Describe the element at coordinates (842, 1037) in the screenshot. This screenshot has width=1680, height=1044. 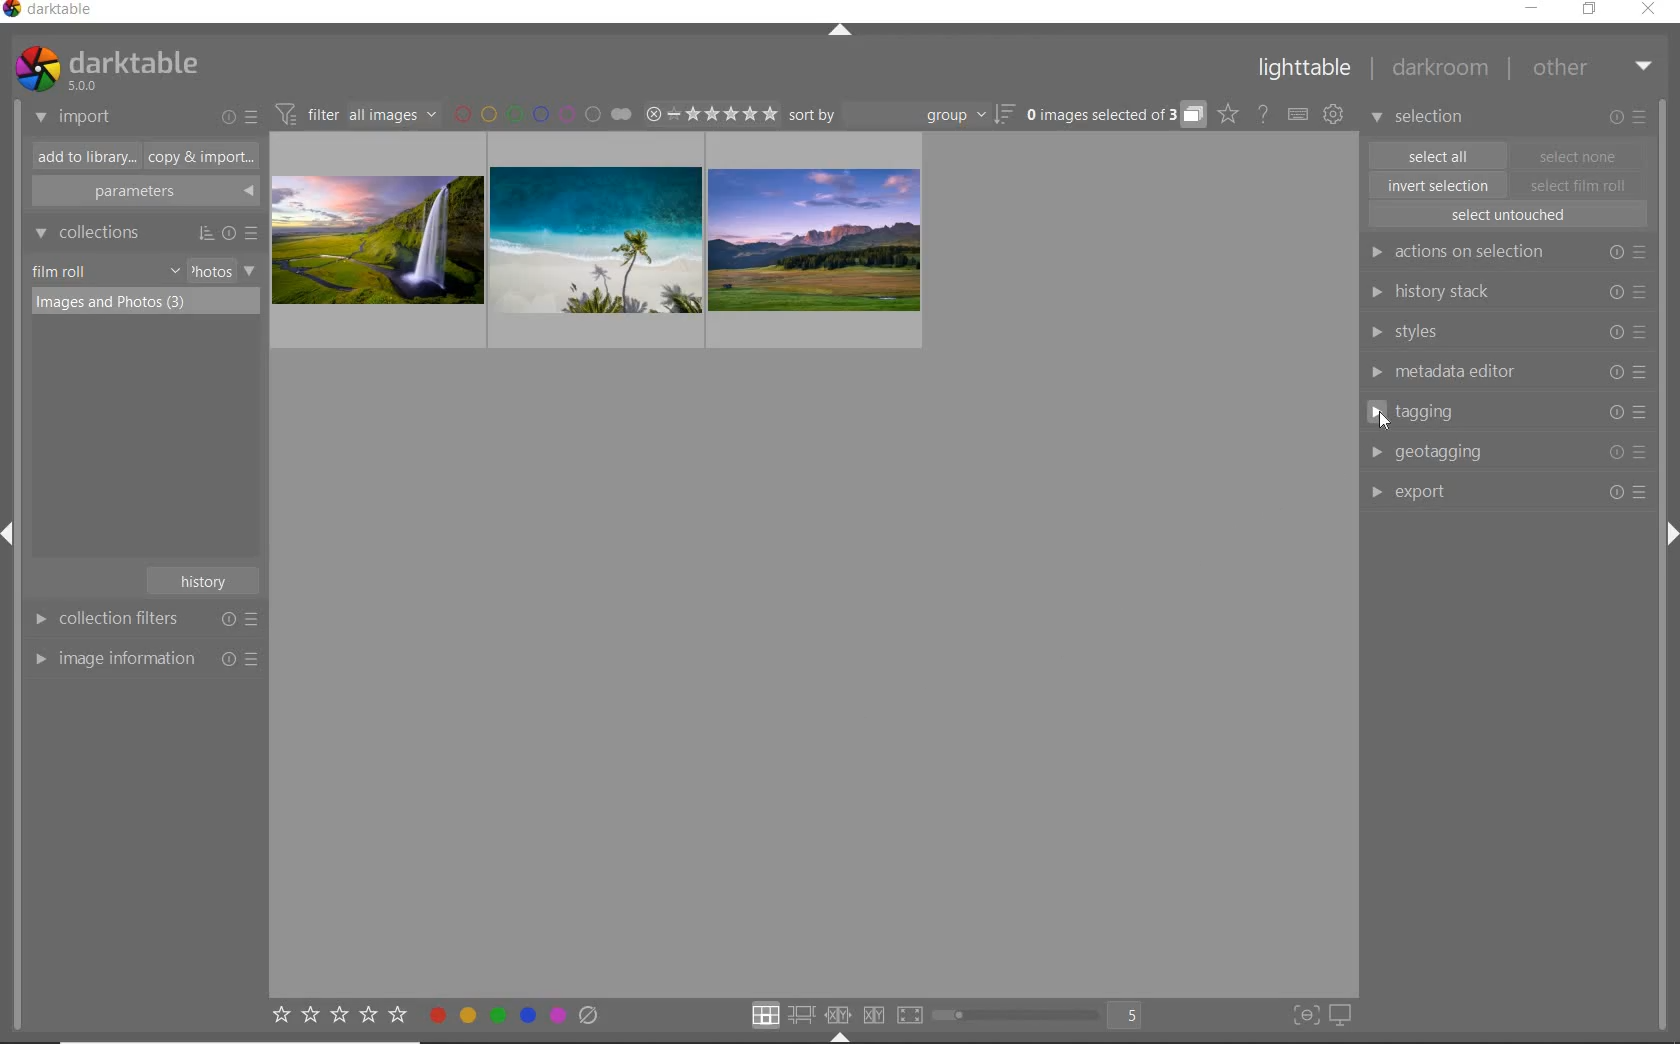
I see `Expand/Collapse` at that location.